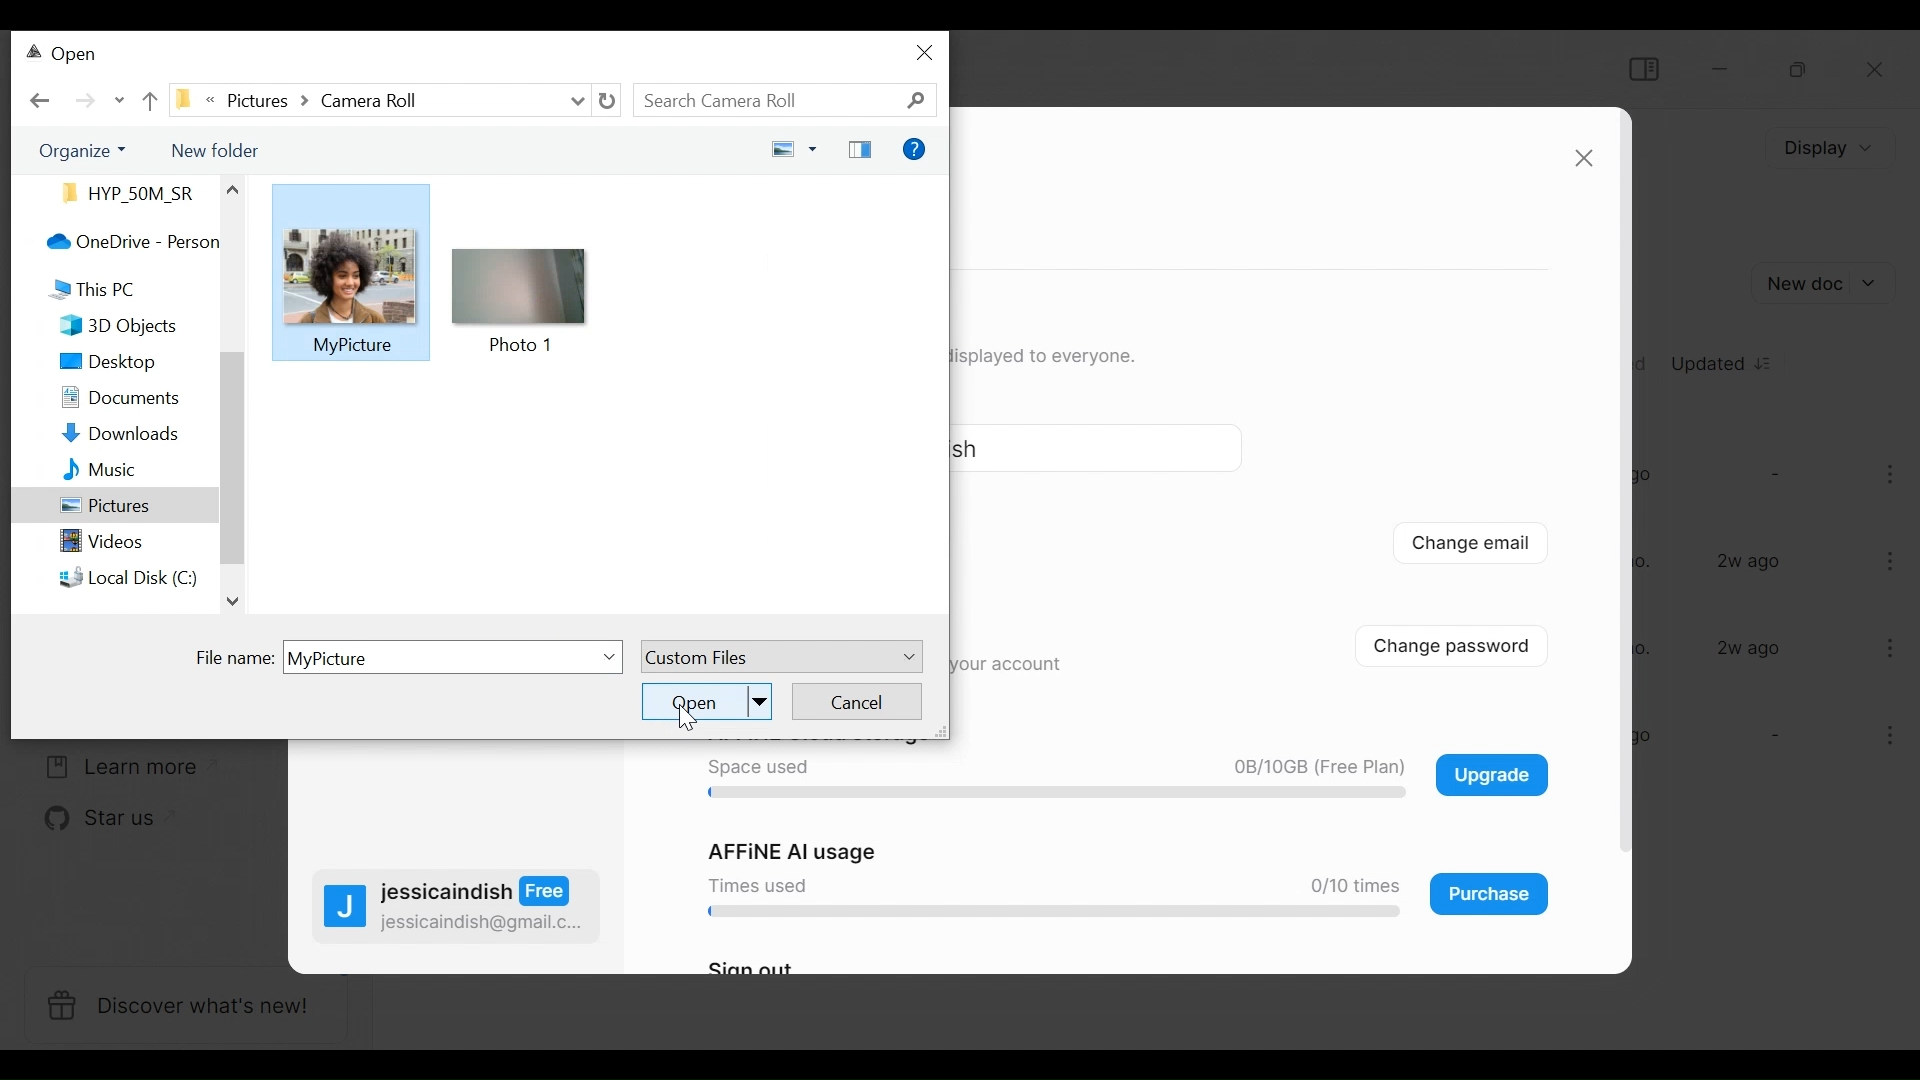 The image size is (1920, 1080). Describe the element at coordinates (348, 272) in the screenshot. I see `icon` at that location.